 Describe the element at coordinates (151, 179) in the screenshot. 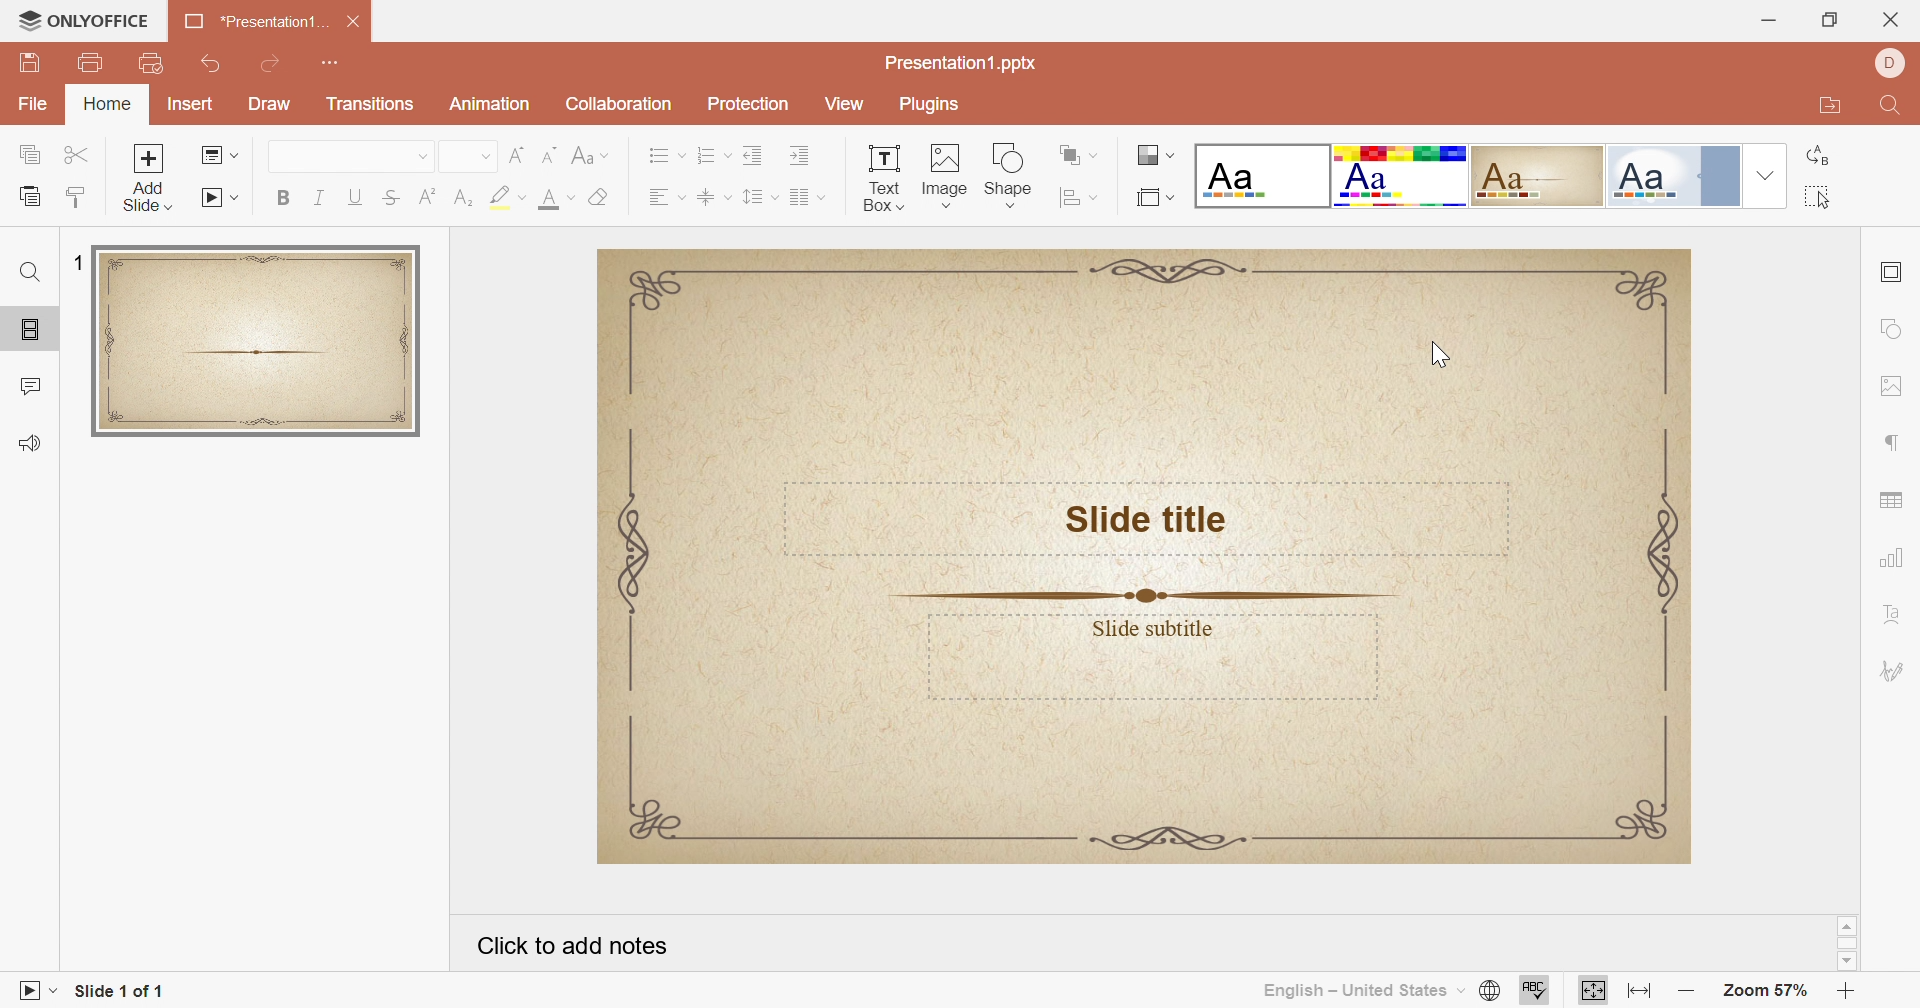

I see `Add slide` at that location.